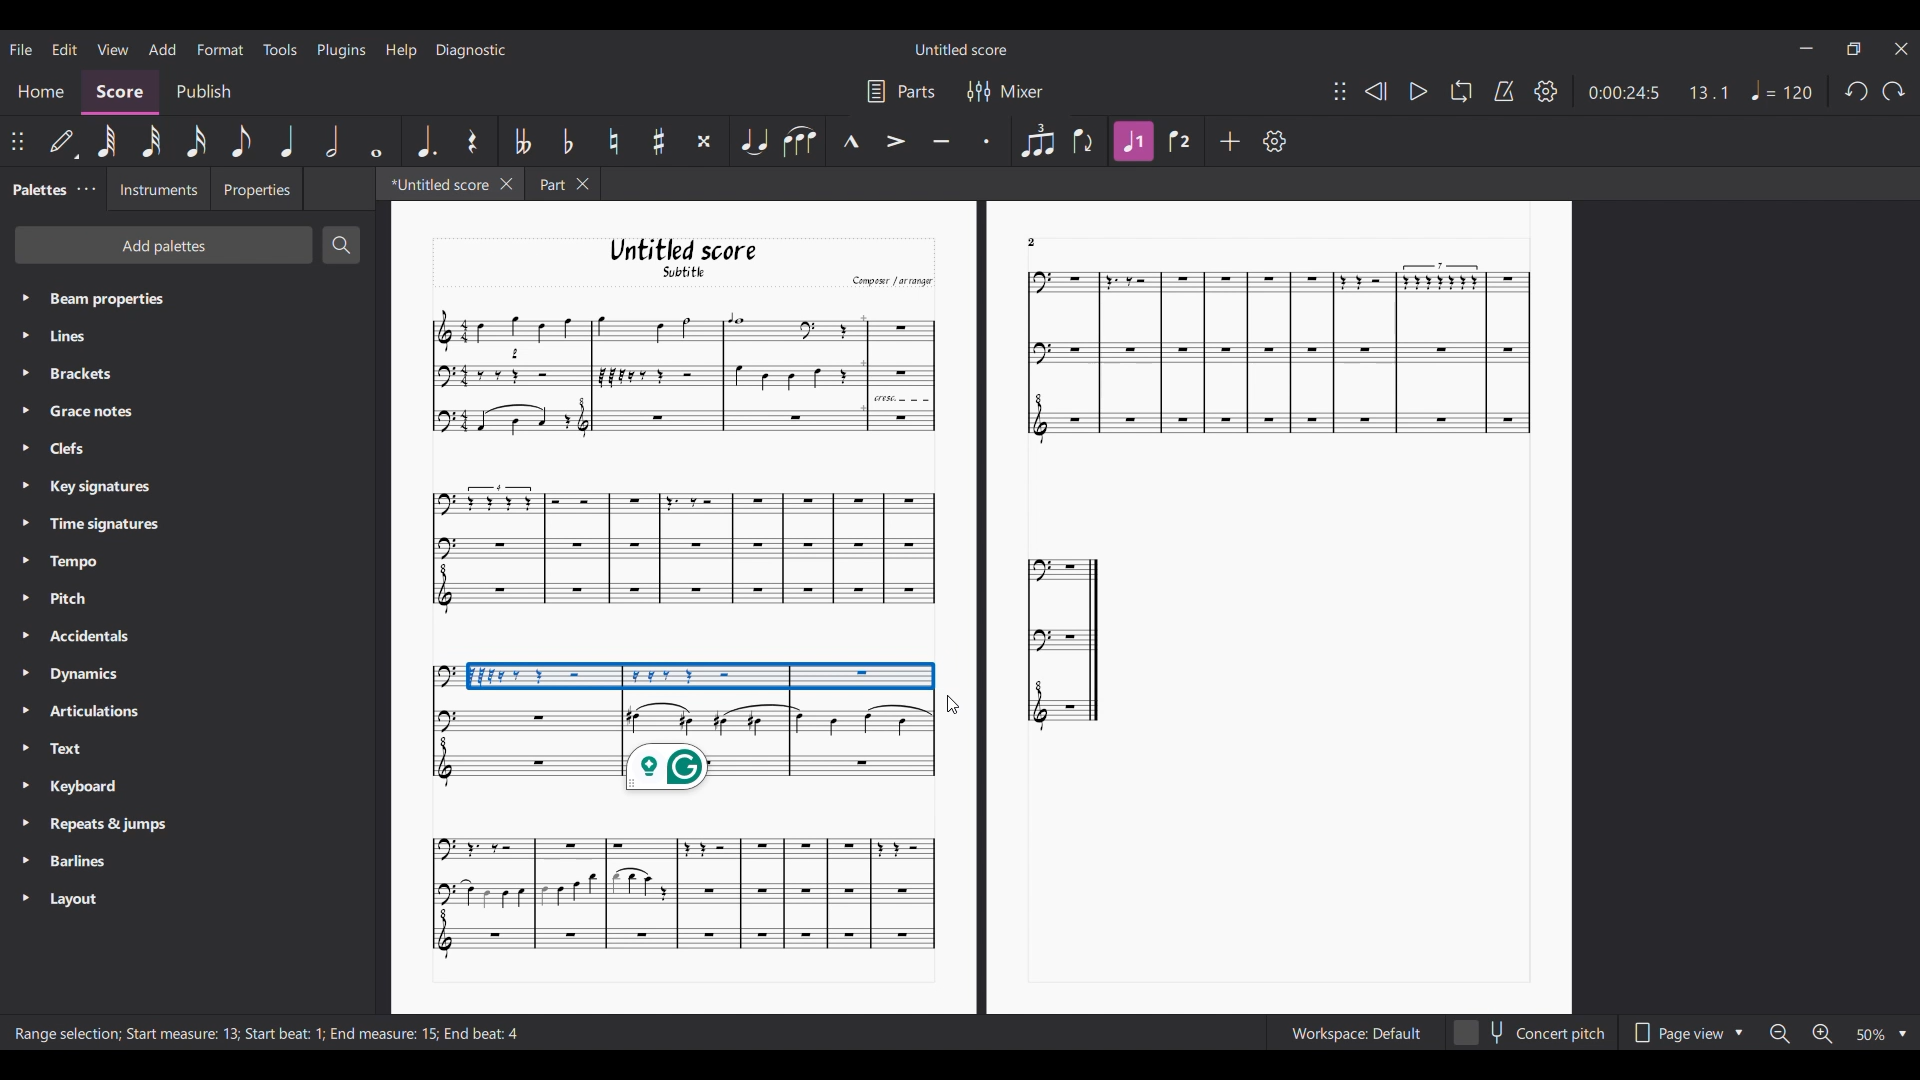  Describe the element at coordinates (613, 141) in the screenshot. I see `Toggle natural` at that location.